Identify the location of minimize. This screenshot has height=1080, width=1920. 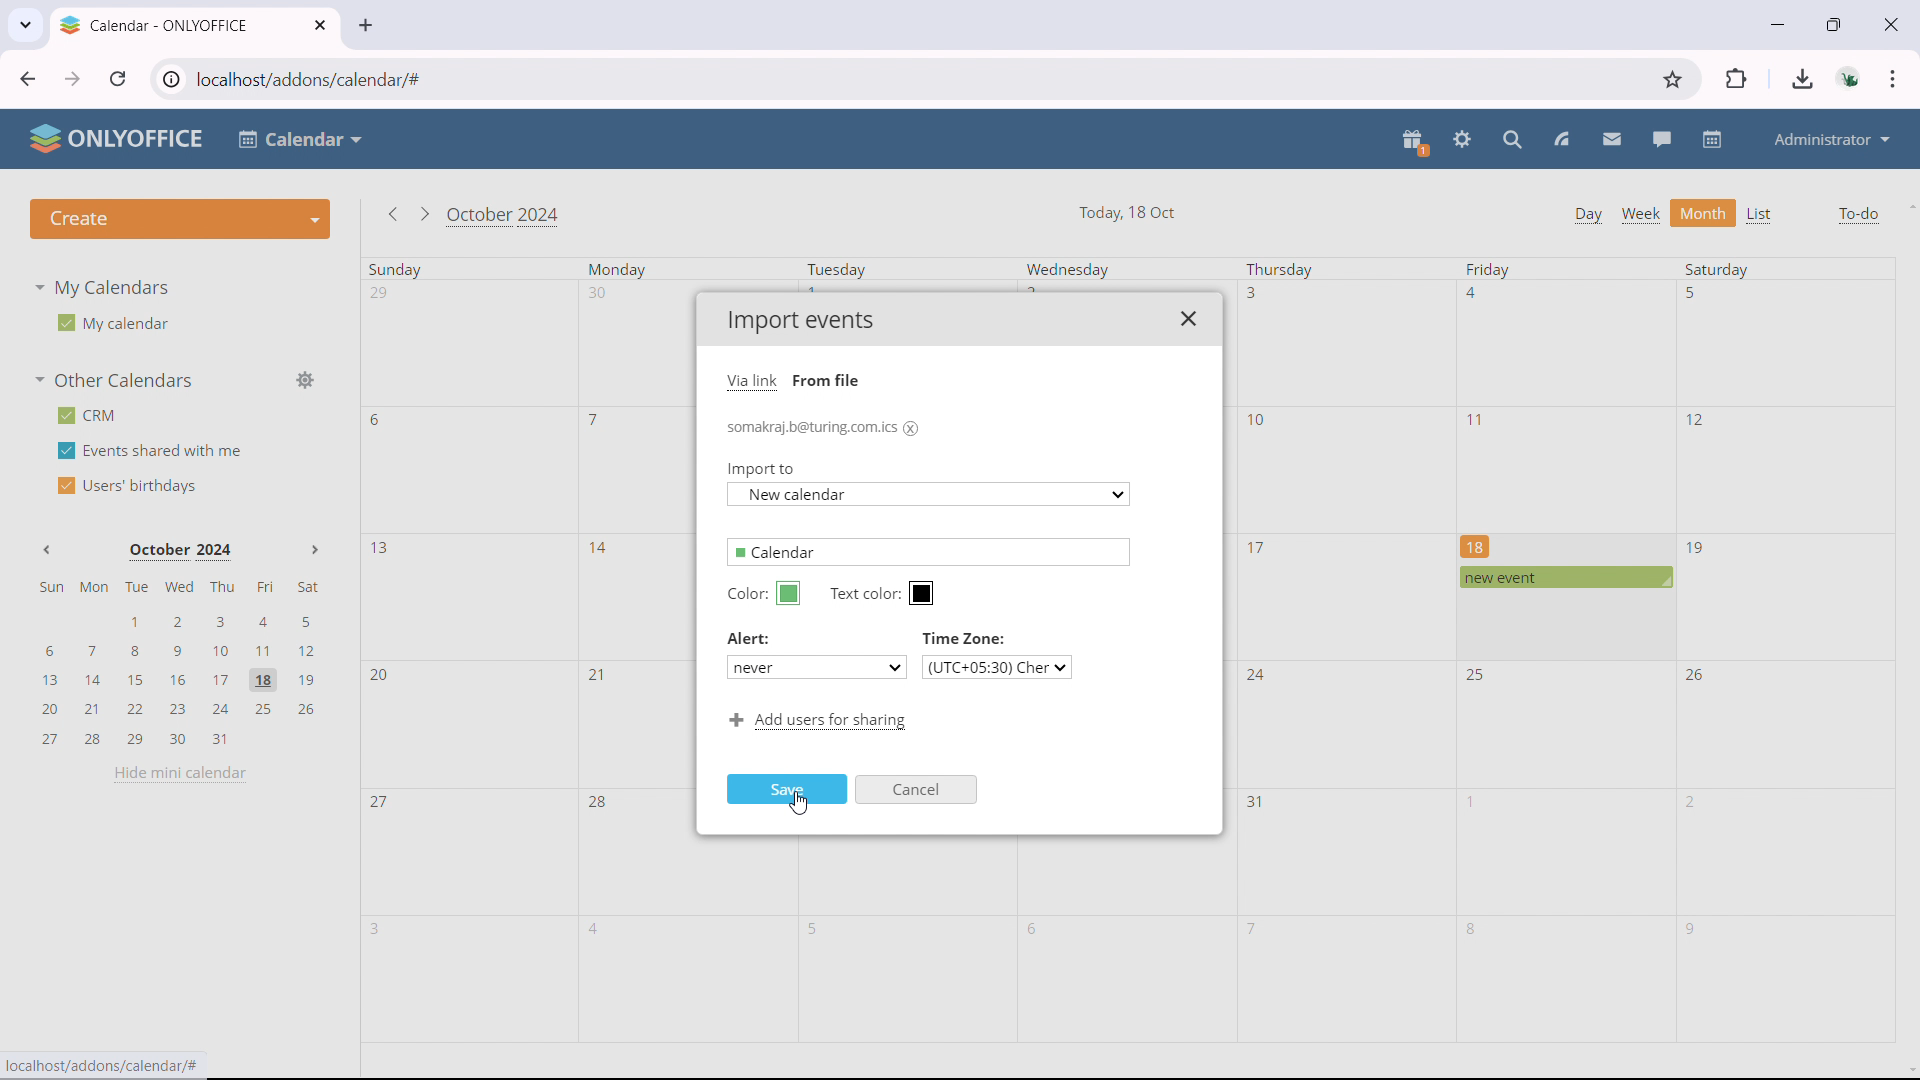
(1775, 22).